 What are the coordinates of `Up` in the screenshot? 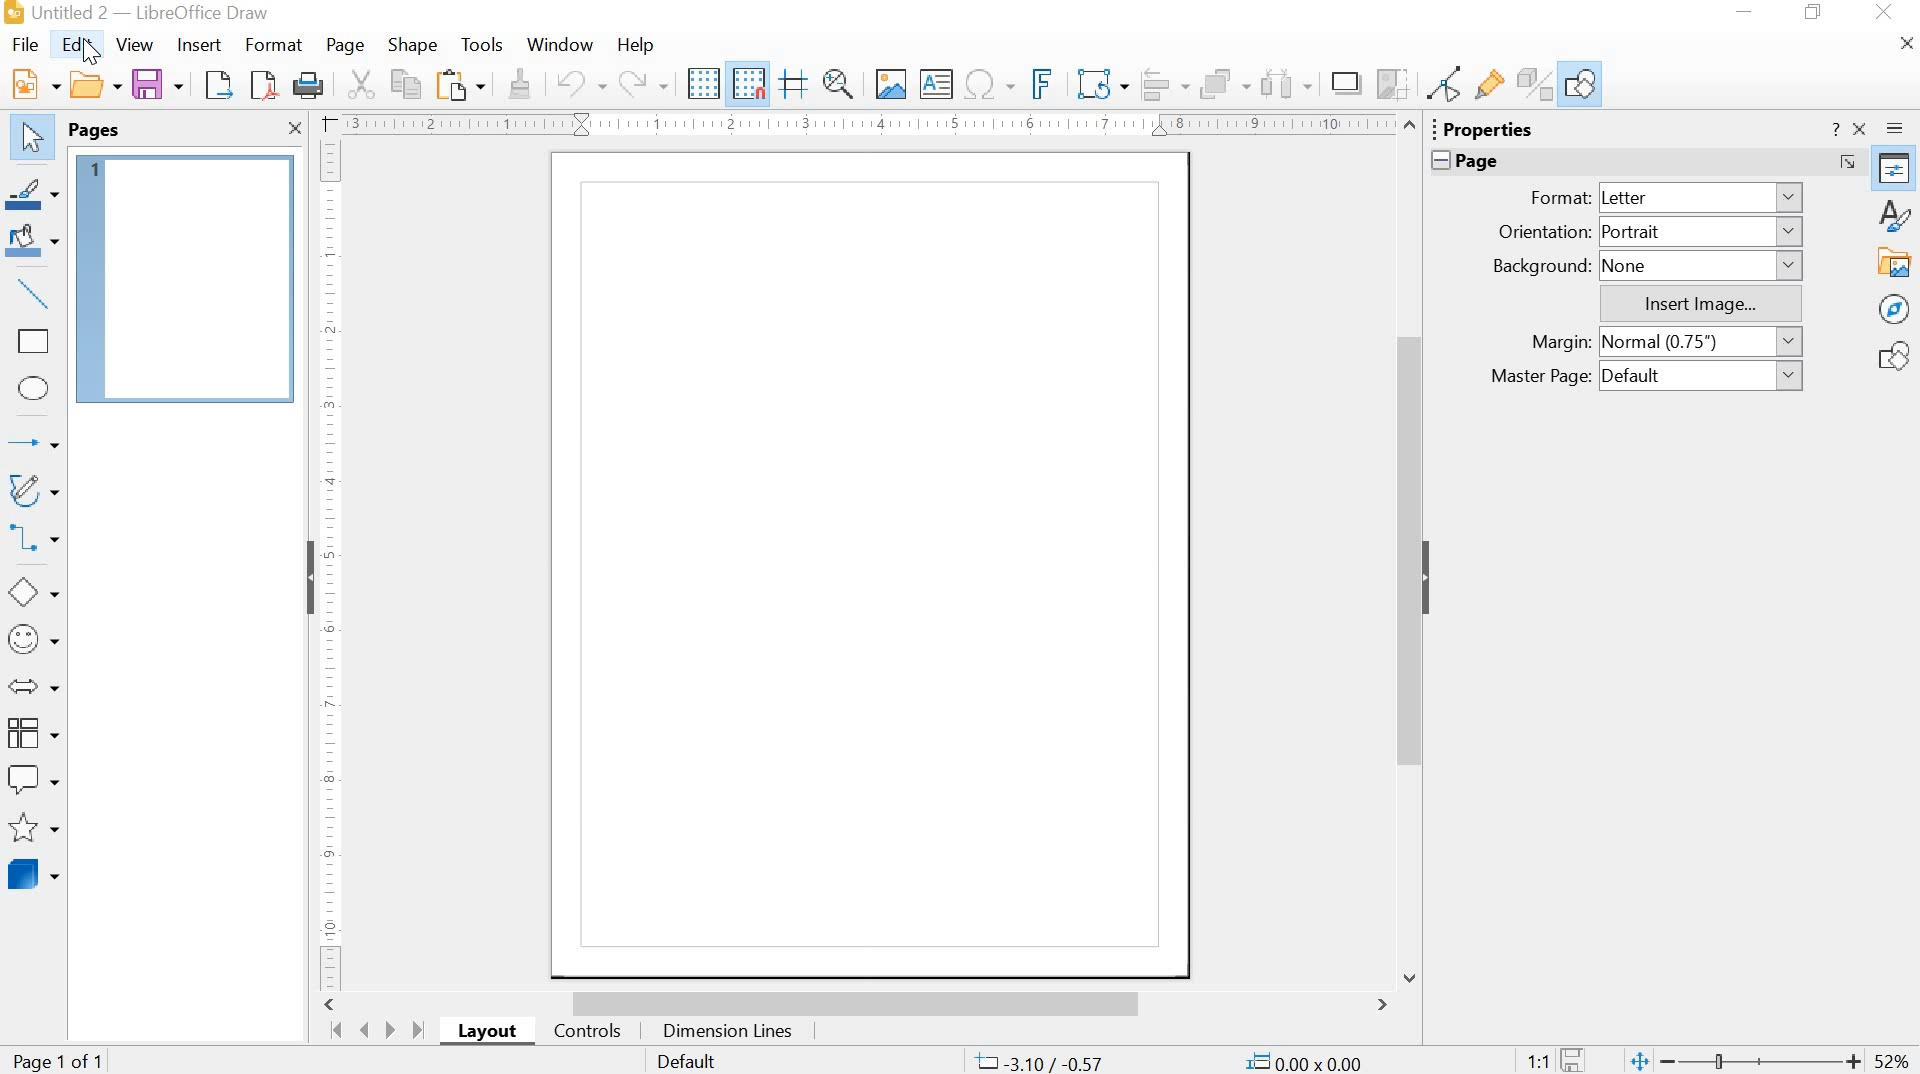 It's located at (1412, 124).